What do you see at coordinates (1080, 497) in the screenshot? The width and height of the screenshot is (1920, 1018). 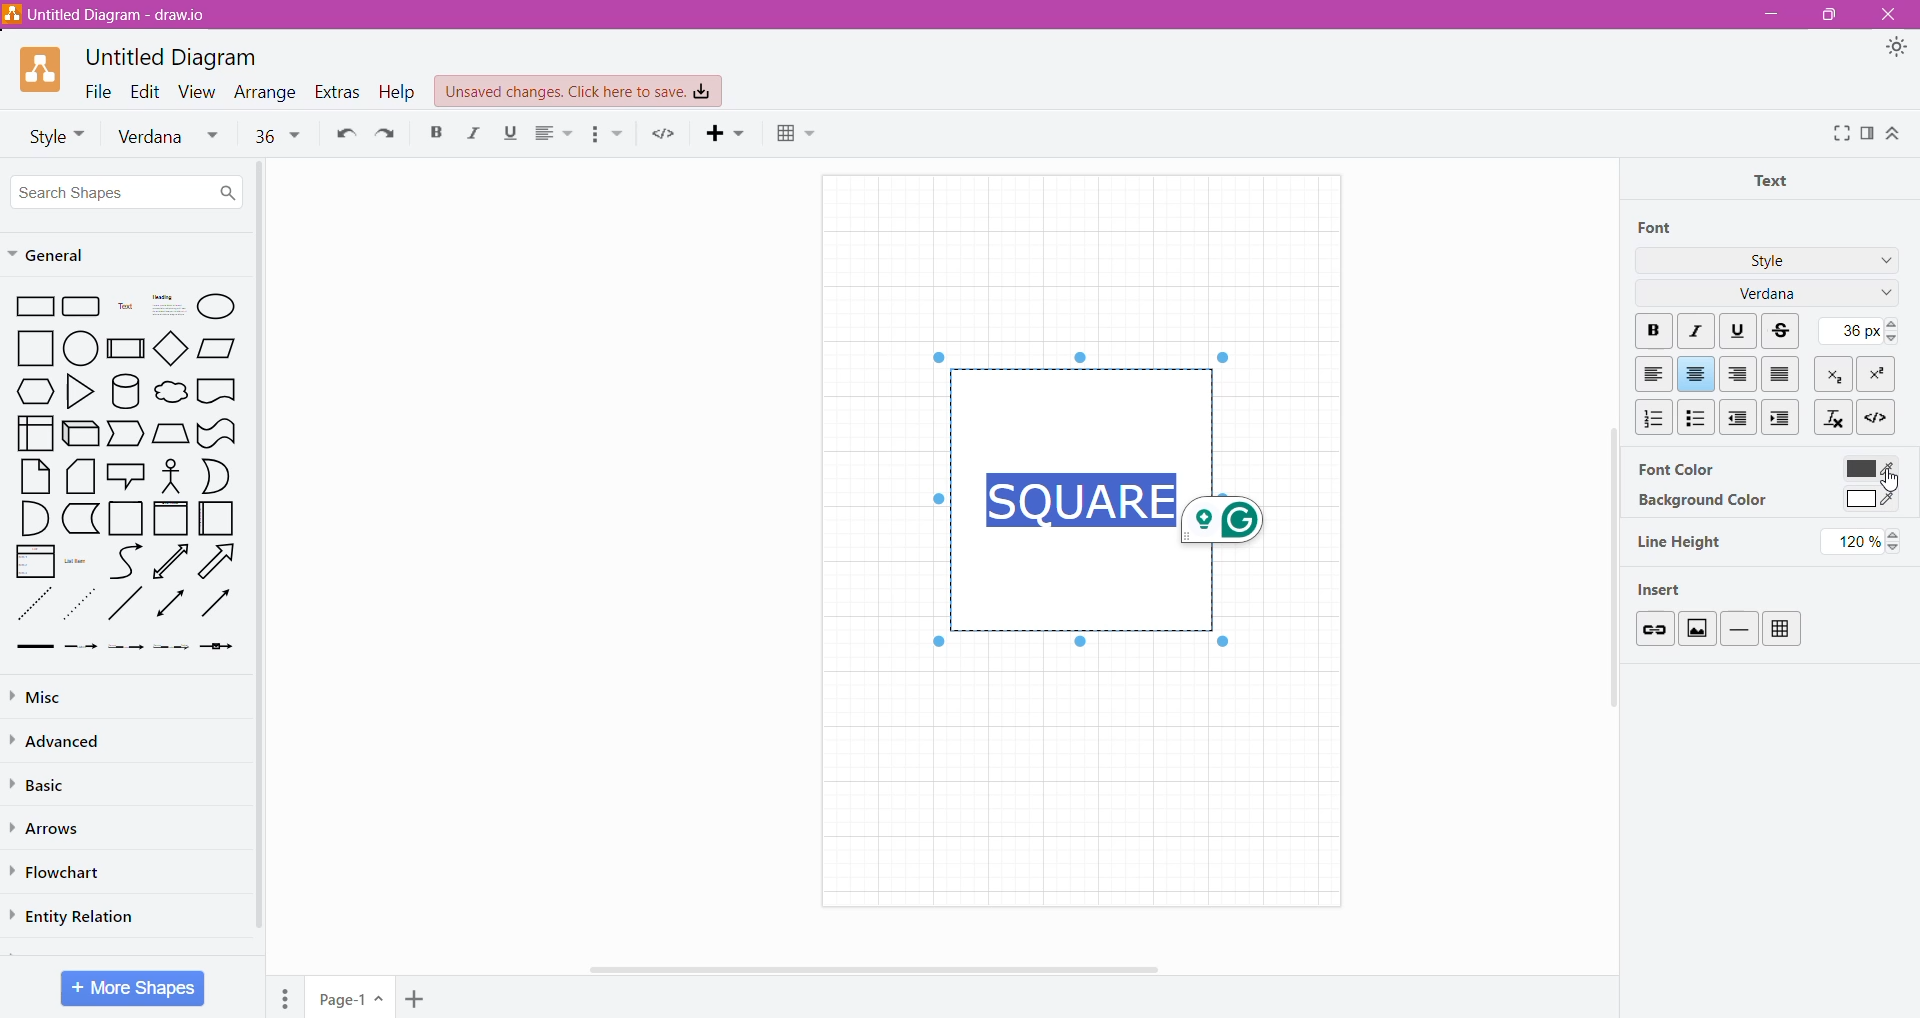 I see `Text selected` at bounding box center [1080, 497].